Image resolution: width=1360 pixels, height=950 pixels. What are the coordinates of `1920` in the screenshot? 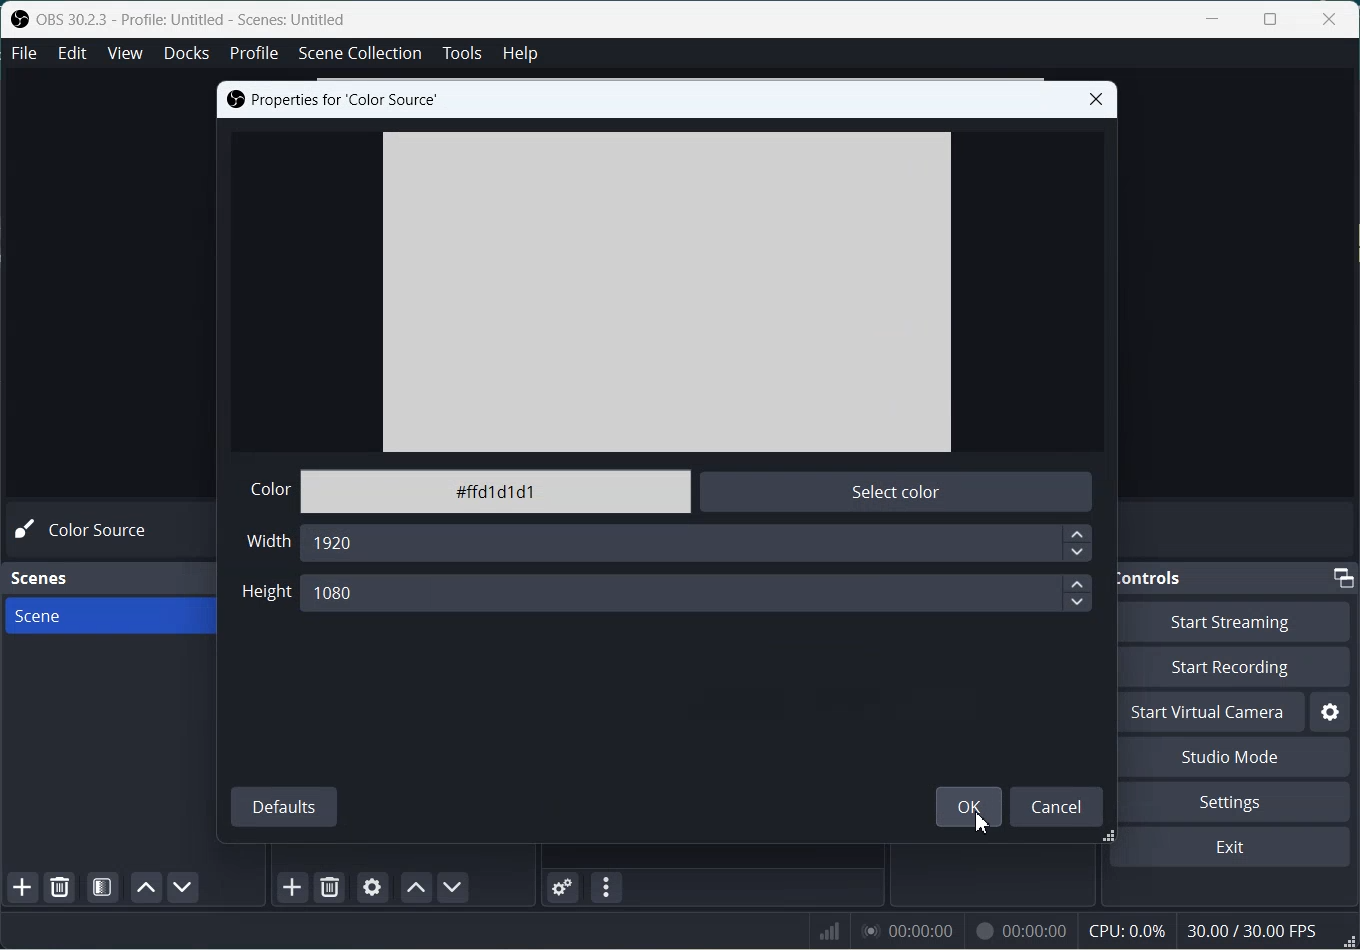 It's located at (694, 543).